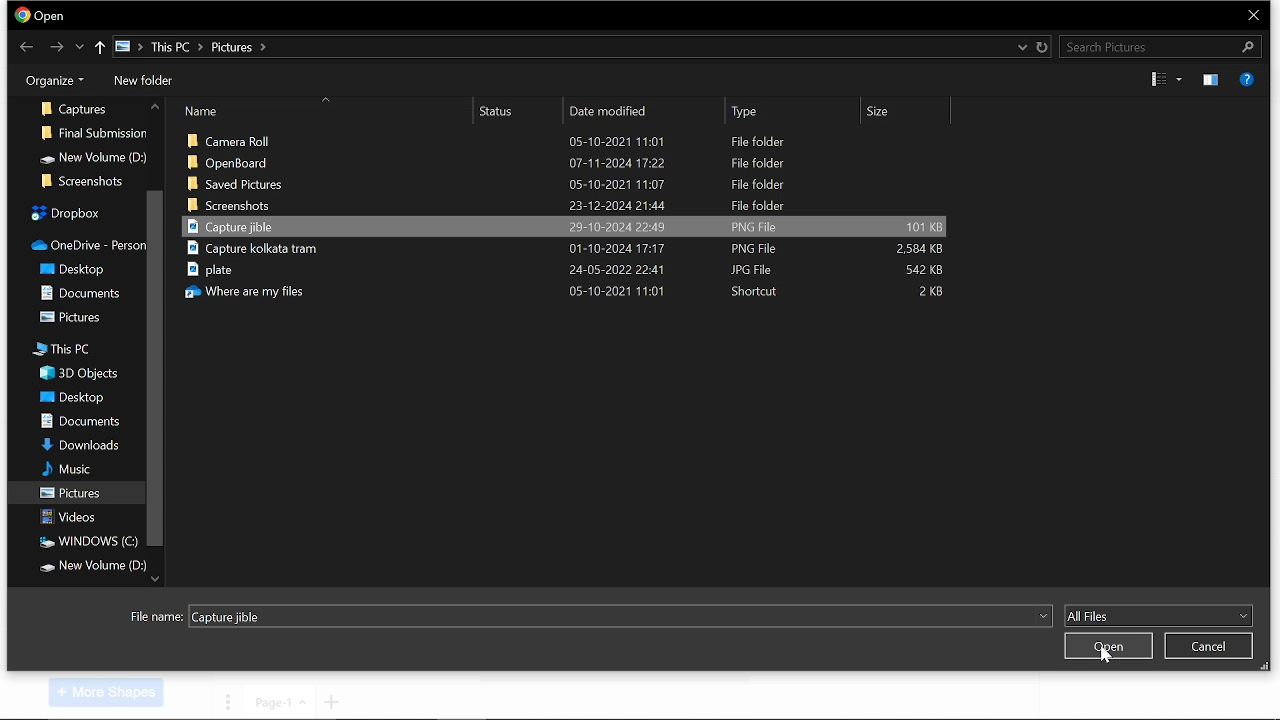 The image size is (1280, 720). I want to click on current window, so click(42, 16).